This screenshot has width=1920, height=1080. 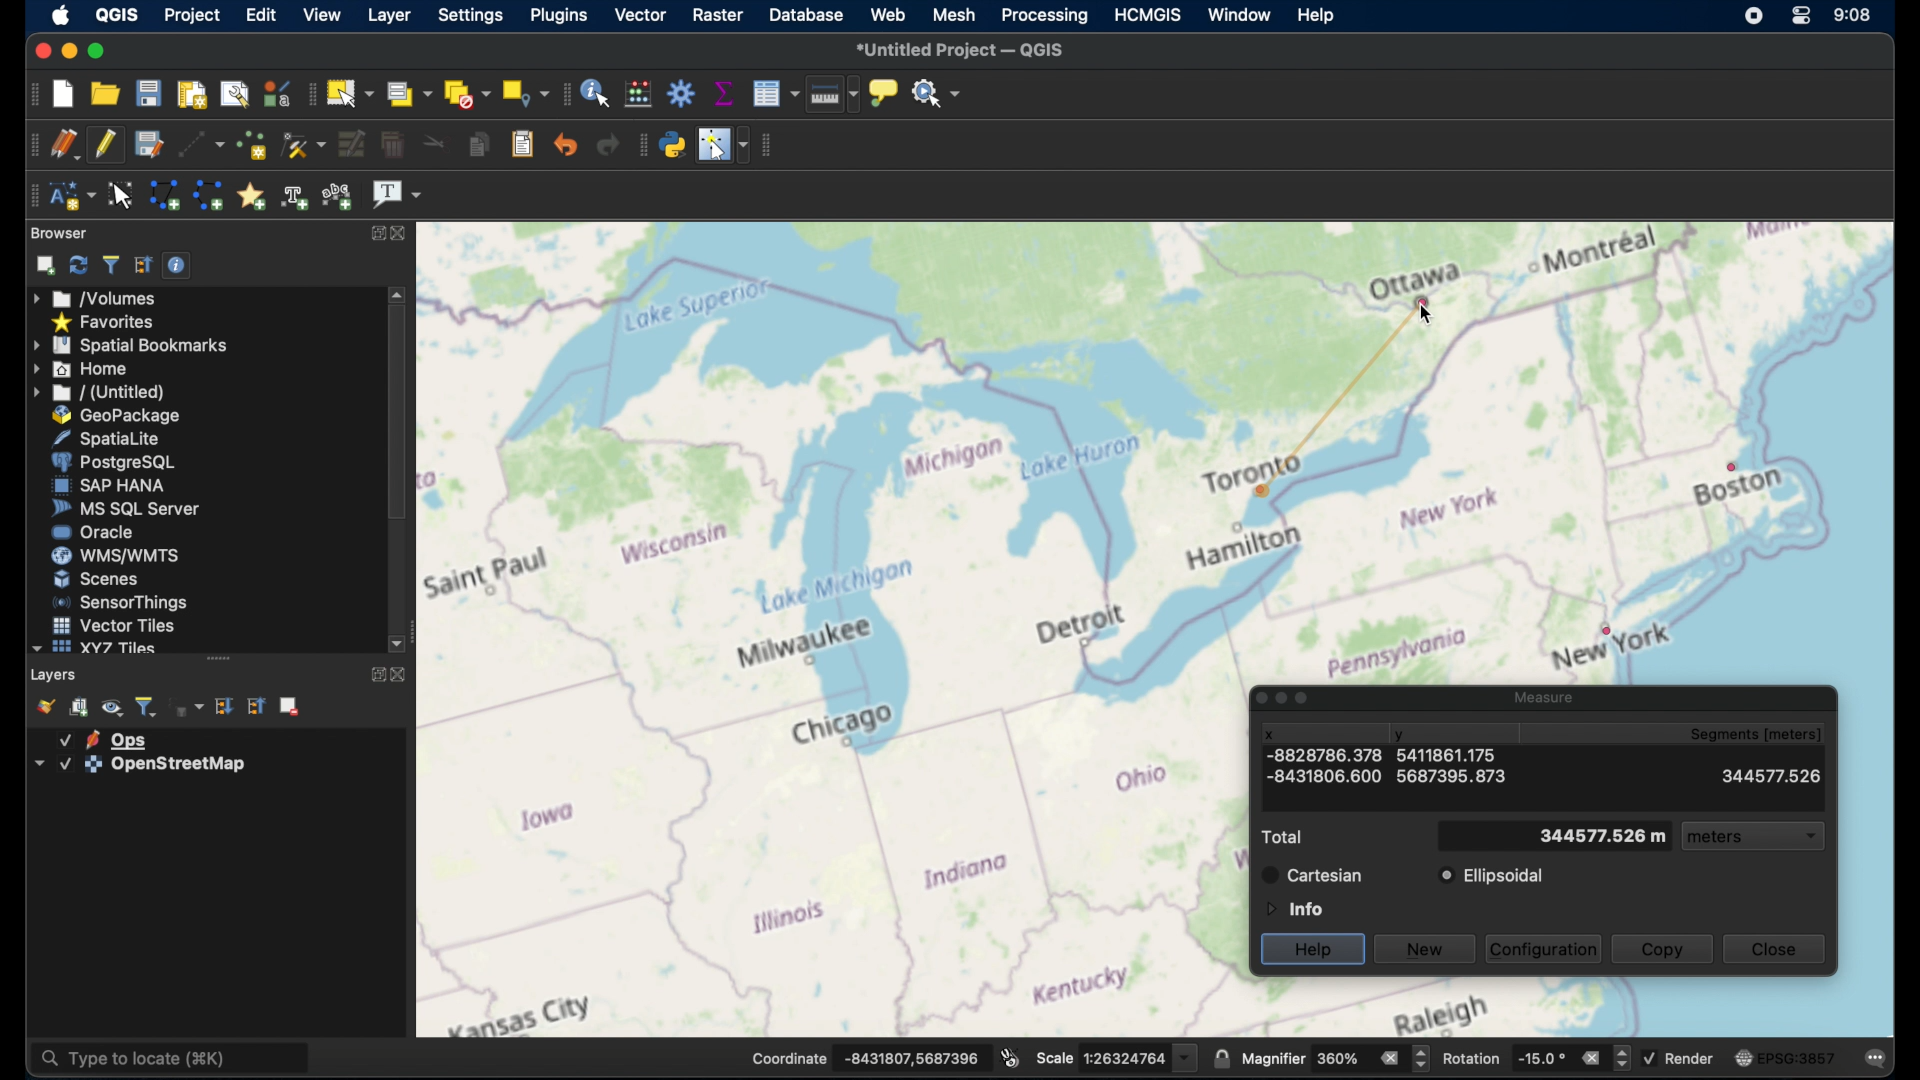 I want to click on close, so click(x=1780, y=950).